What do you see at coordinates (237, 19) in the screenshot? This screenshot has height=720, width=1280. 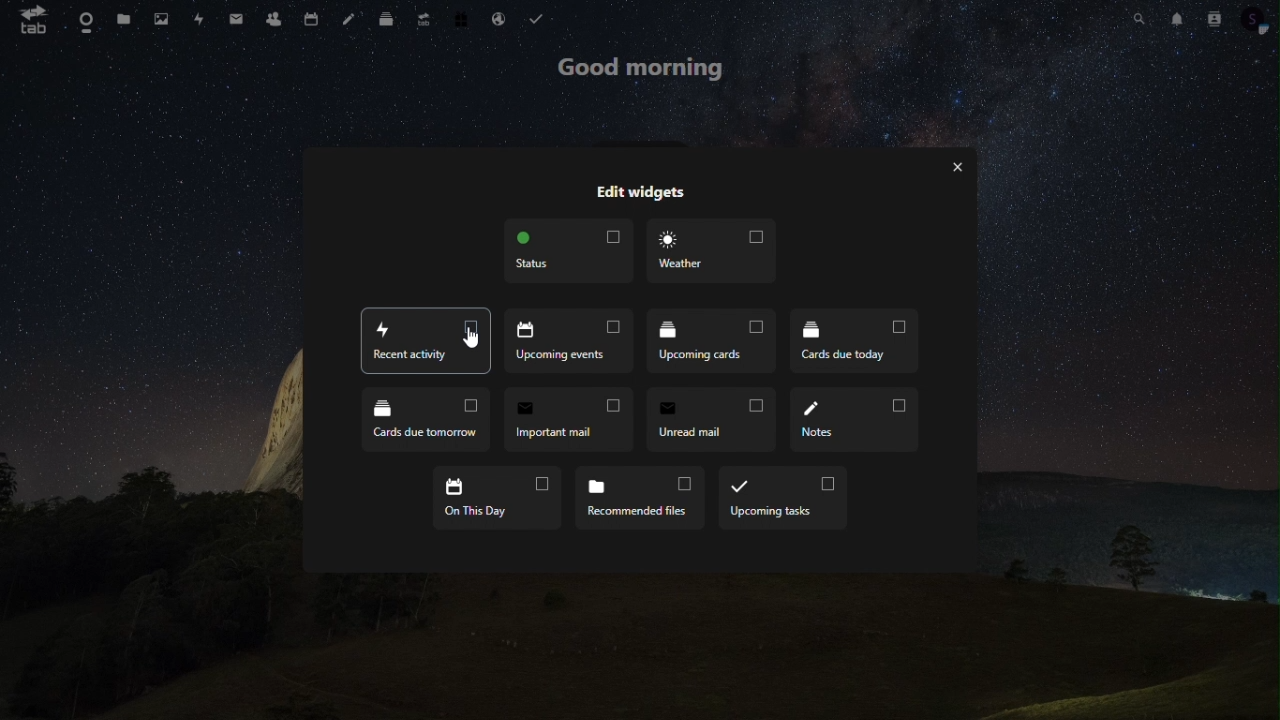 I see `mail` at bounding box center [237, 19].